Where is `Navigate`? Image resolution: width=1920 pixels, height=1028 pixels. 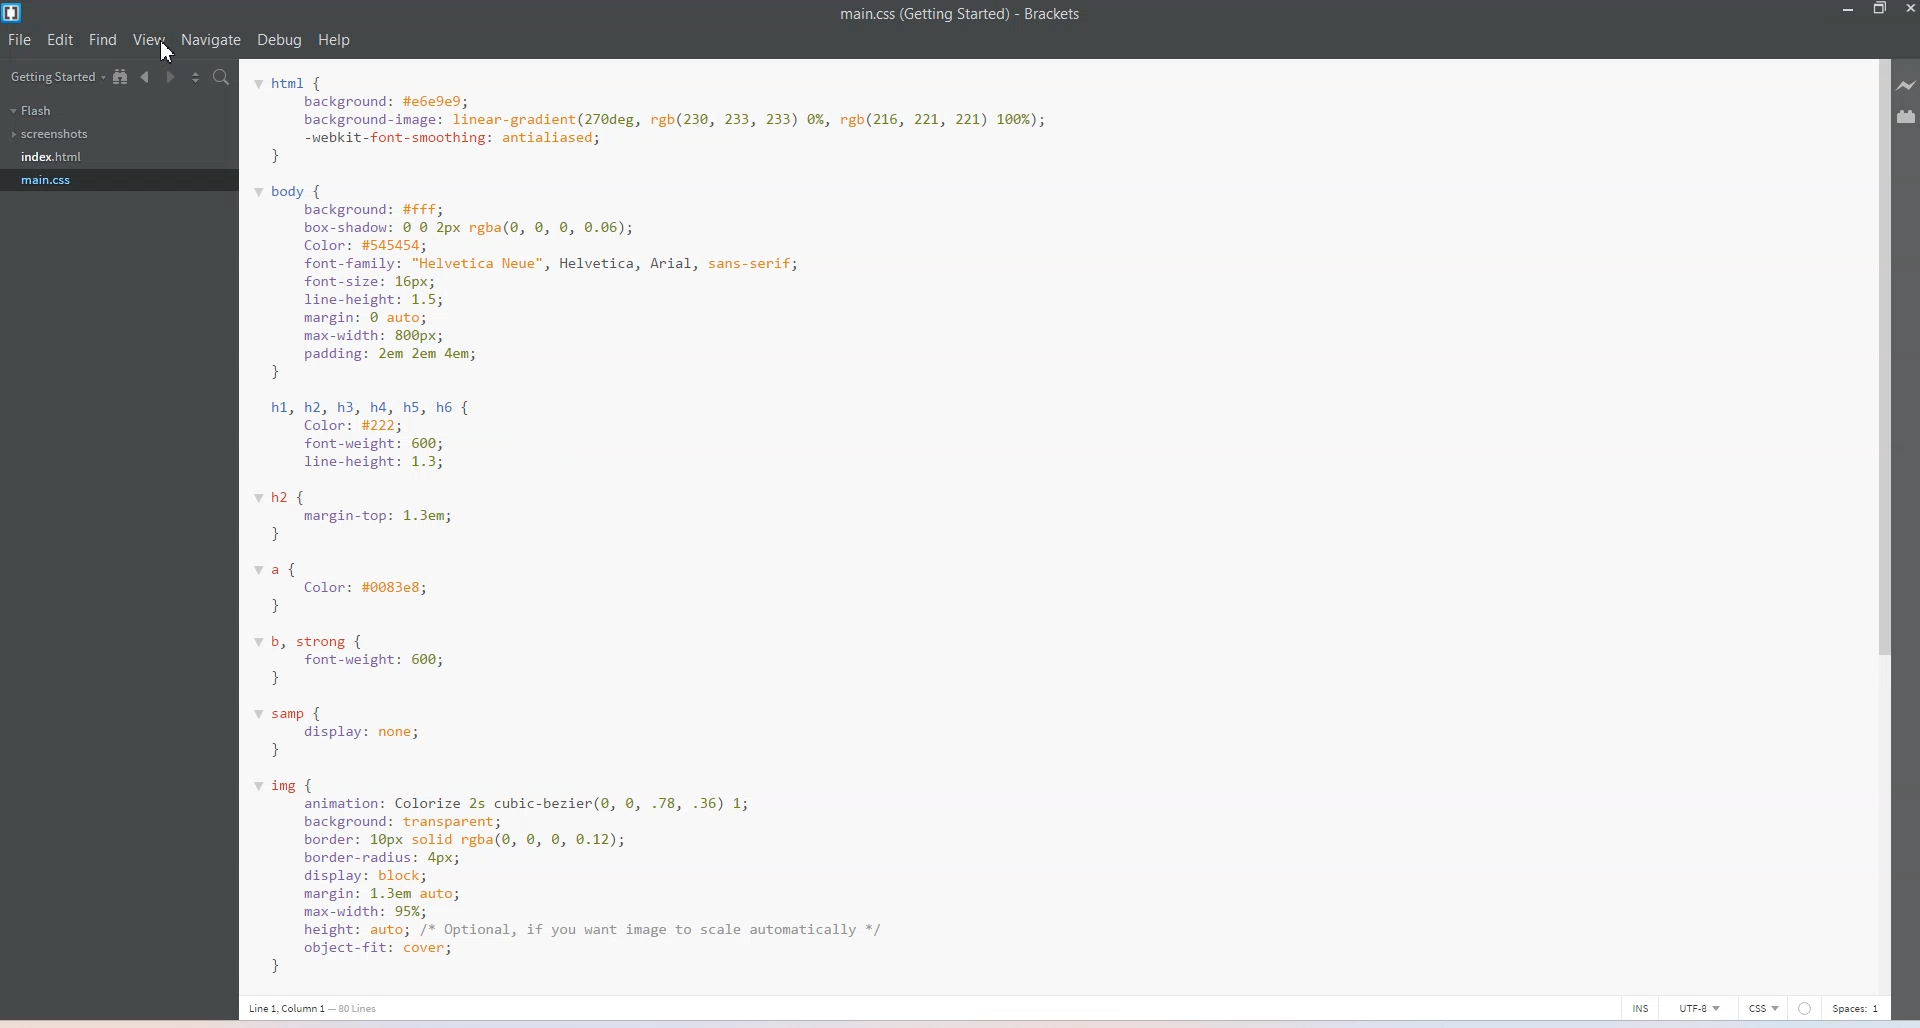
Navigate is located at coordinates (211, 40).